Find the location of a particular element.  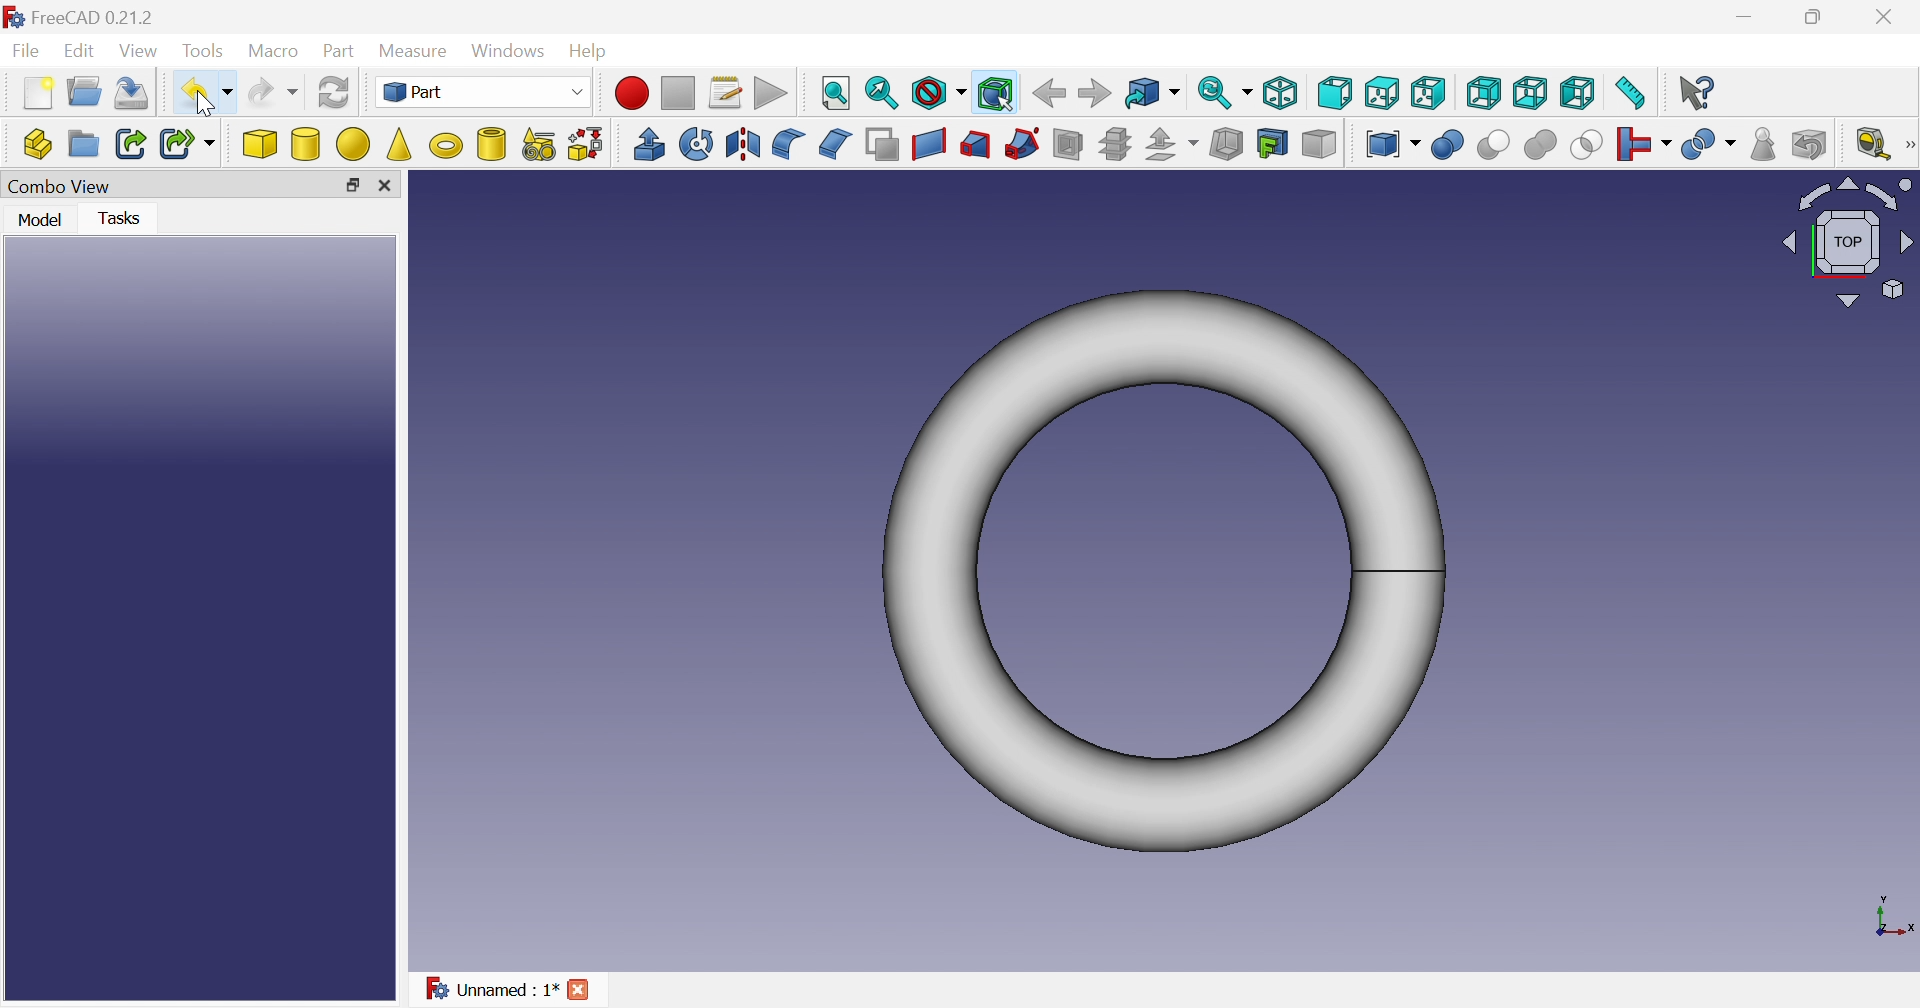

Torus is located at coordinates (1164, 572).